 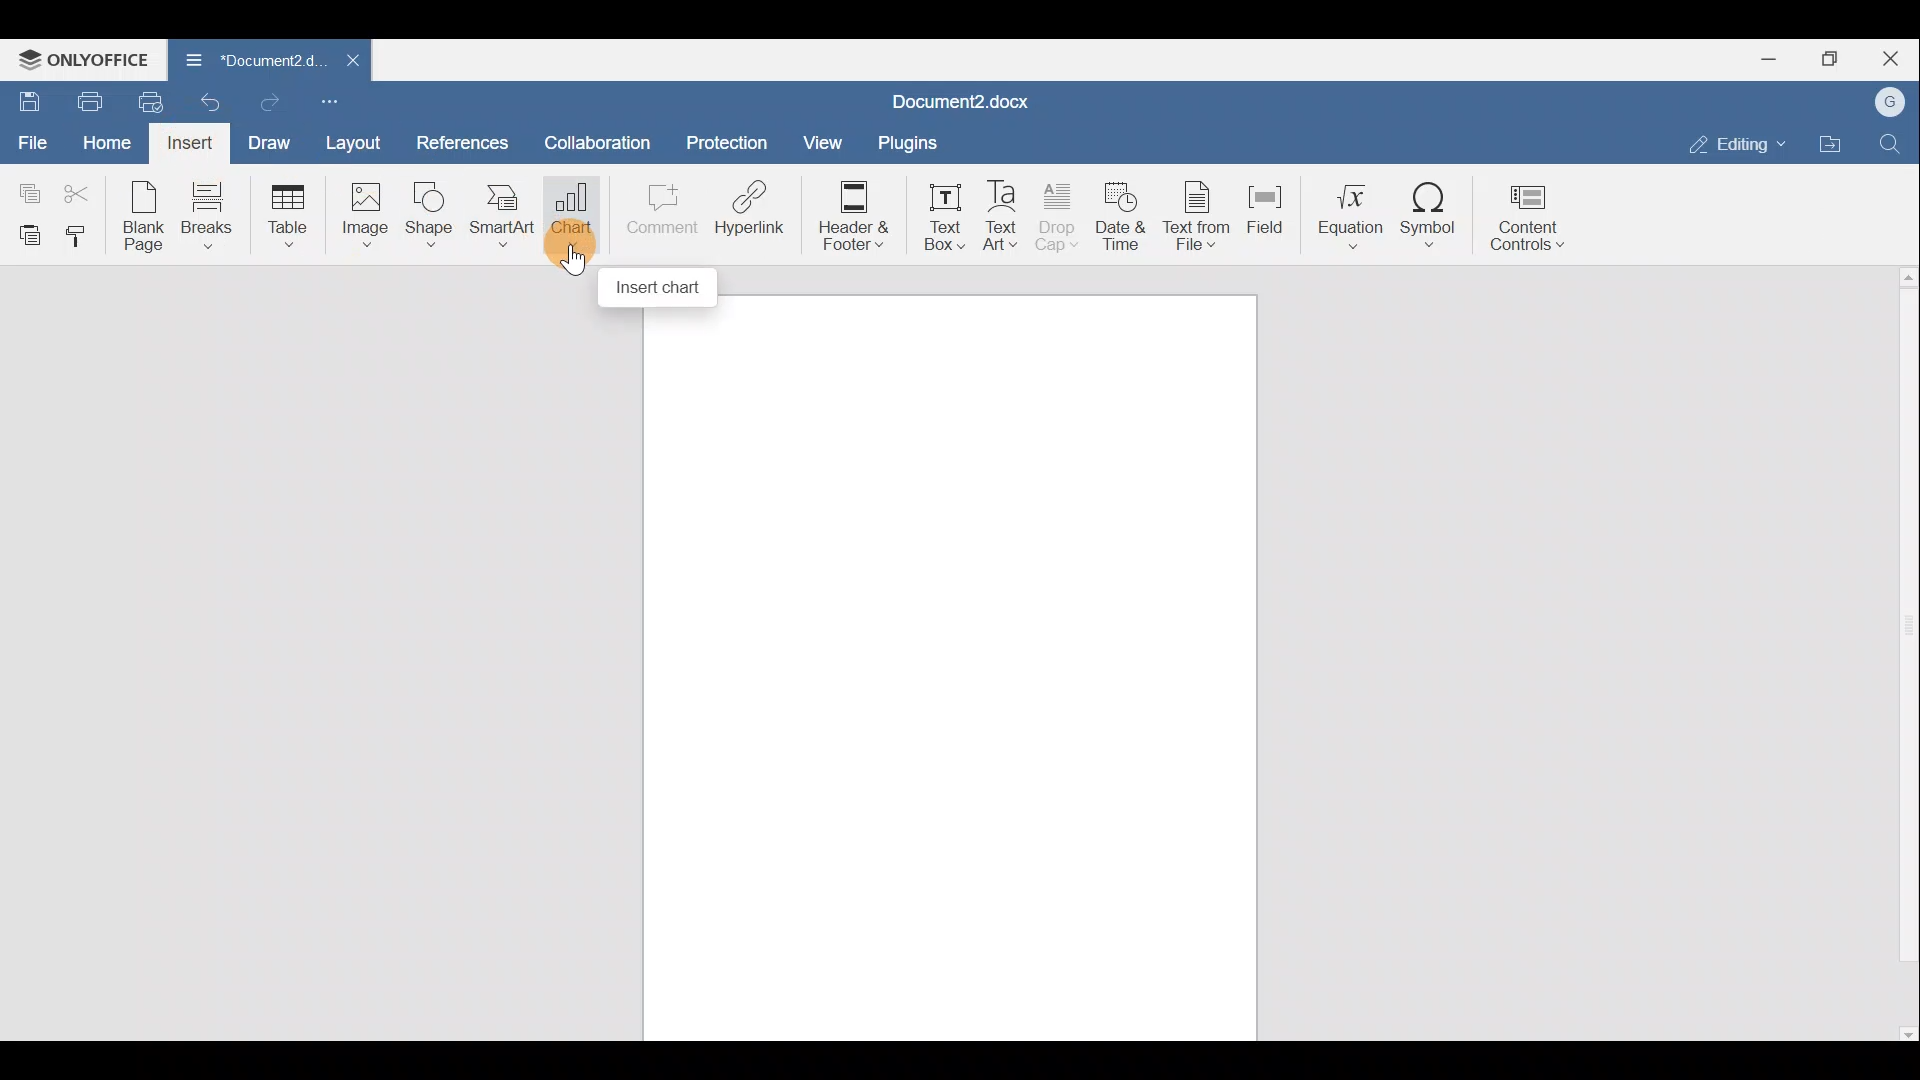 What do you see at coordinates (853, 214) in the screenshot?
I see `Header & footer` at bounding box center [853, 214].